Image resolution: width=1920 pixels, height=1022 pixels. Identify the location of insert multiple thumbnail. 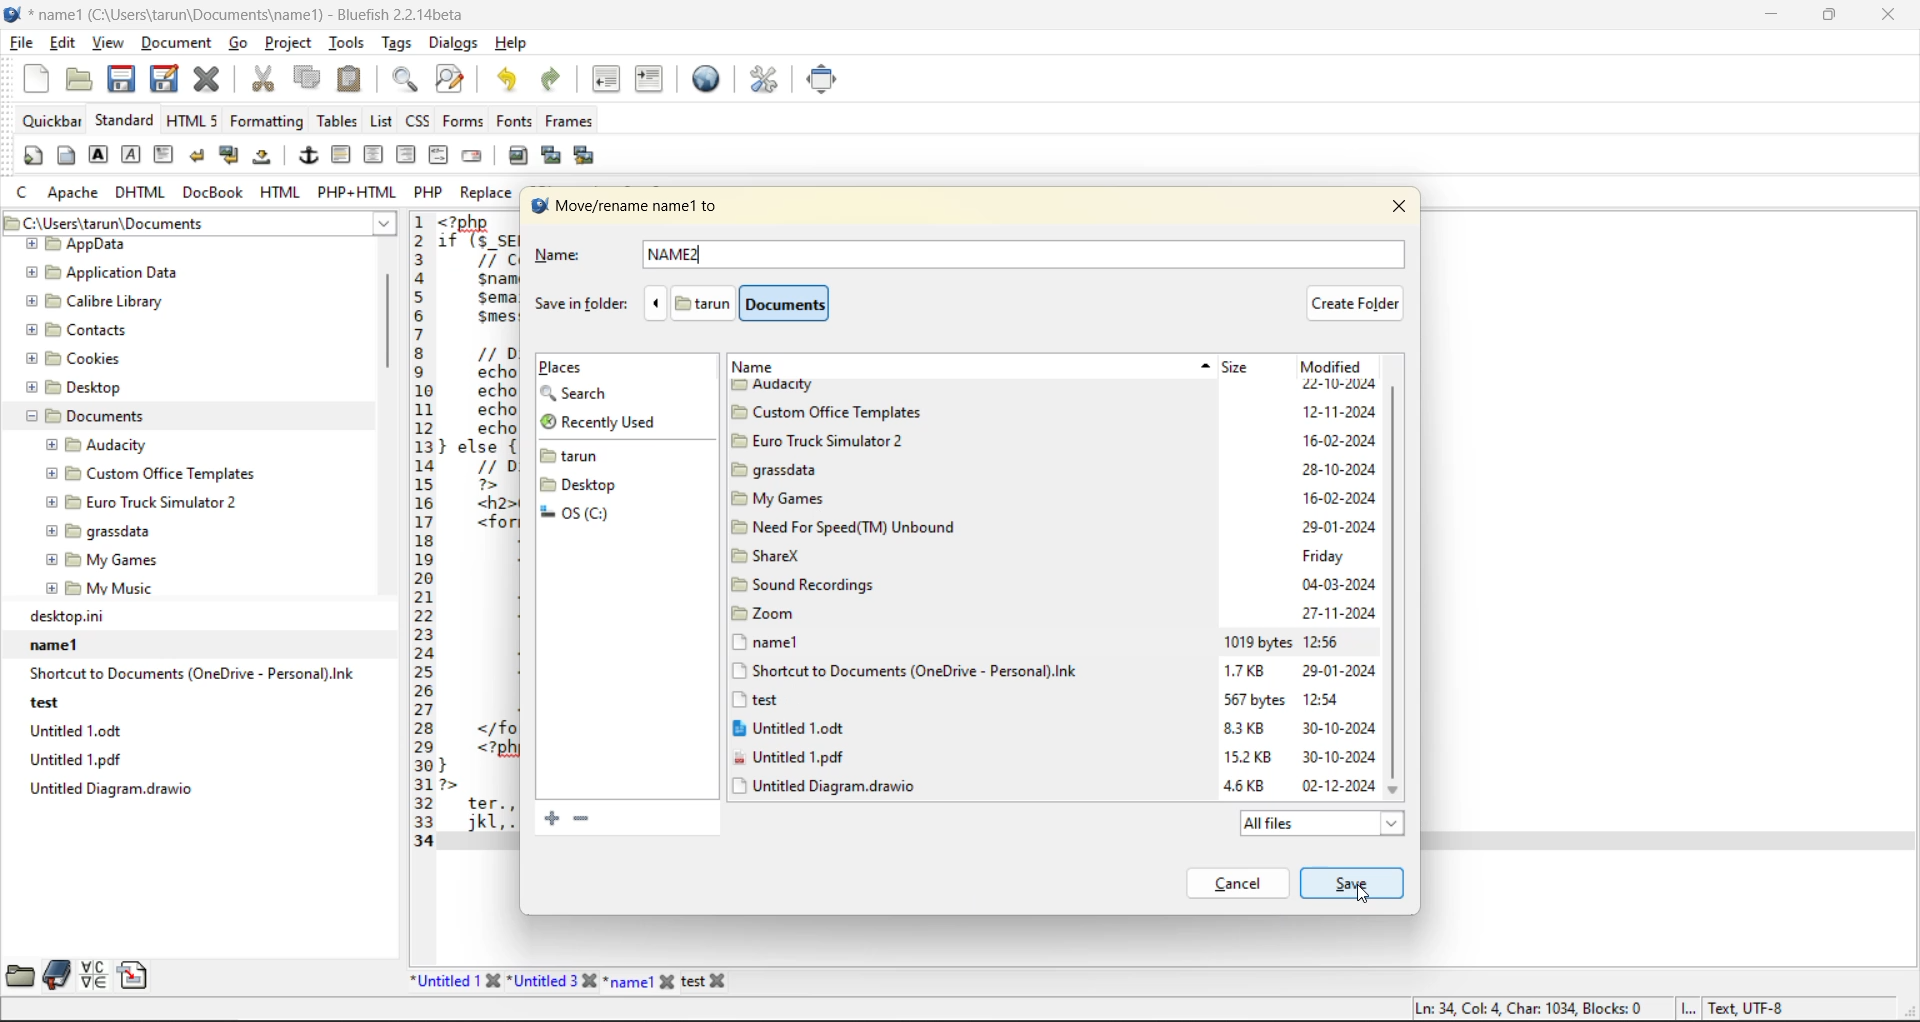
(582, 156).